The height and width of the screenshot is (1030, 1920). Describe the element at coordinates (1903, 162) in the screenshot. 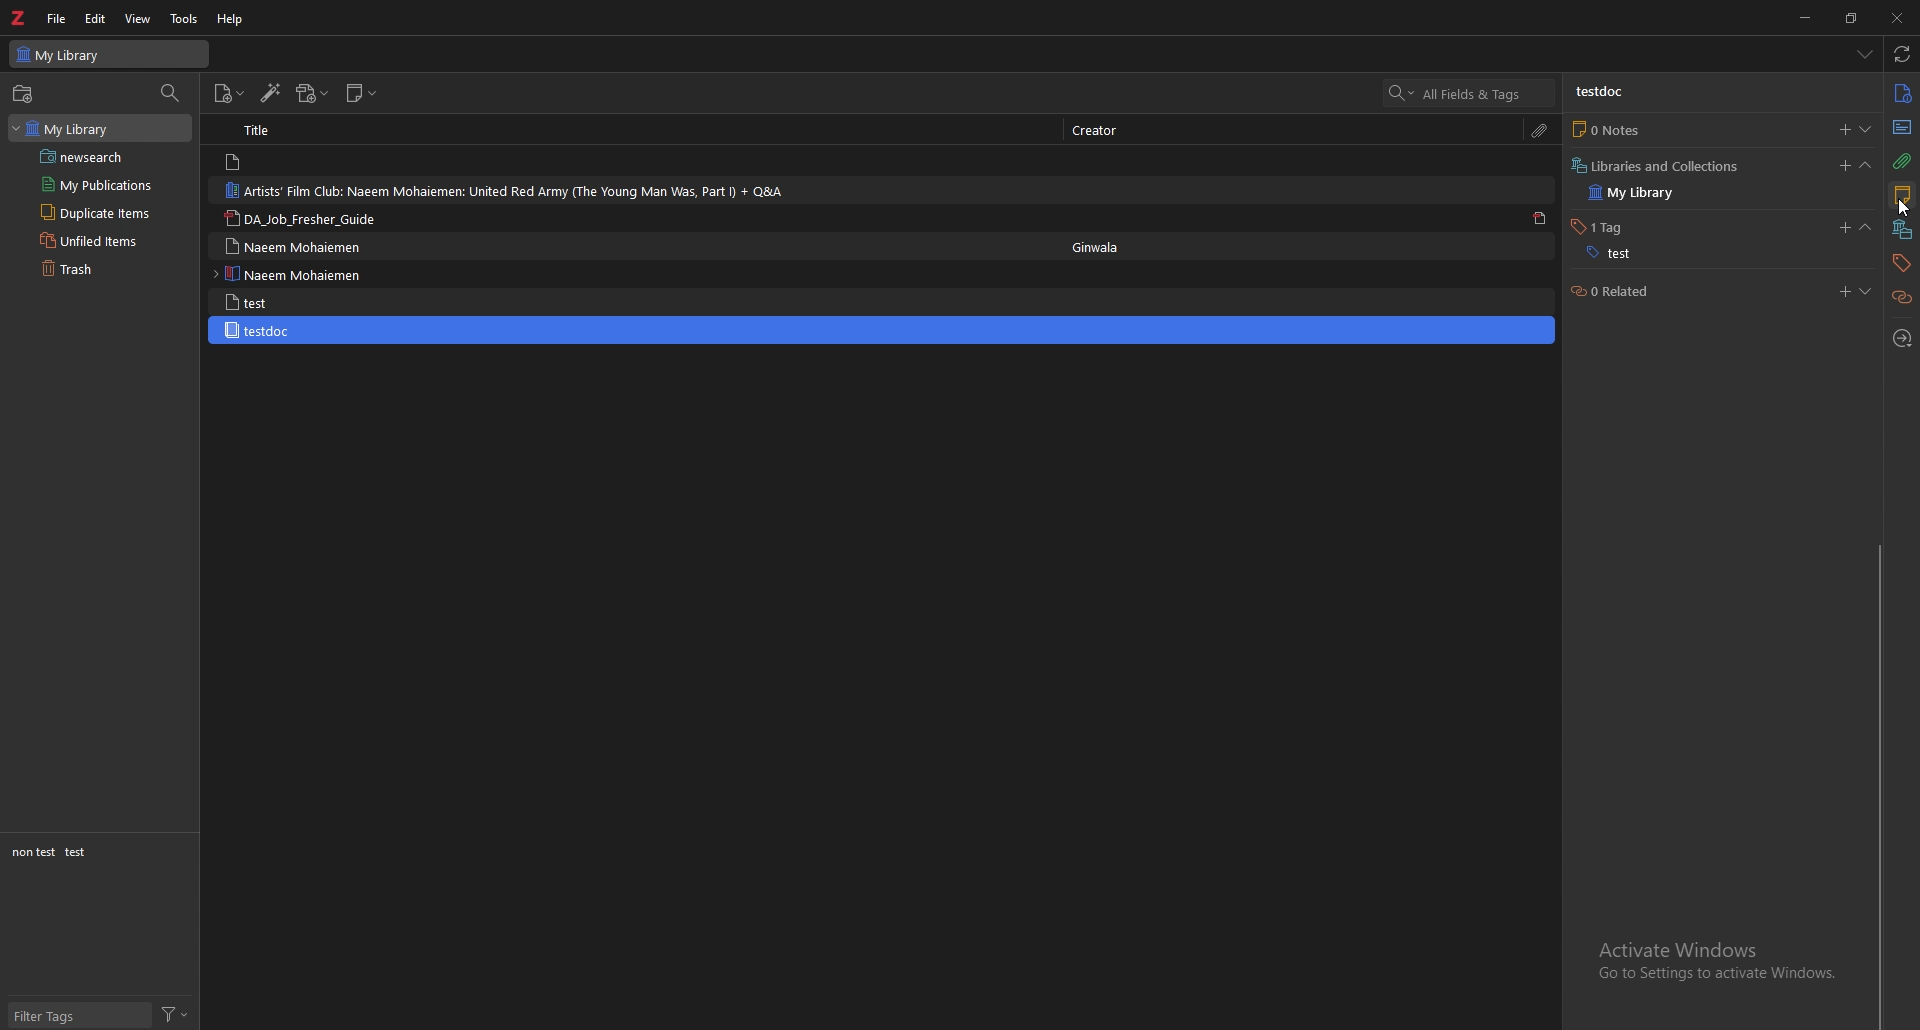

I see `attachment` at that location.